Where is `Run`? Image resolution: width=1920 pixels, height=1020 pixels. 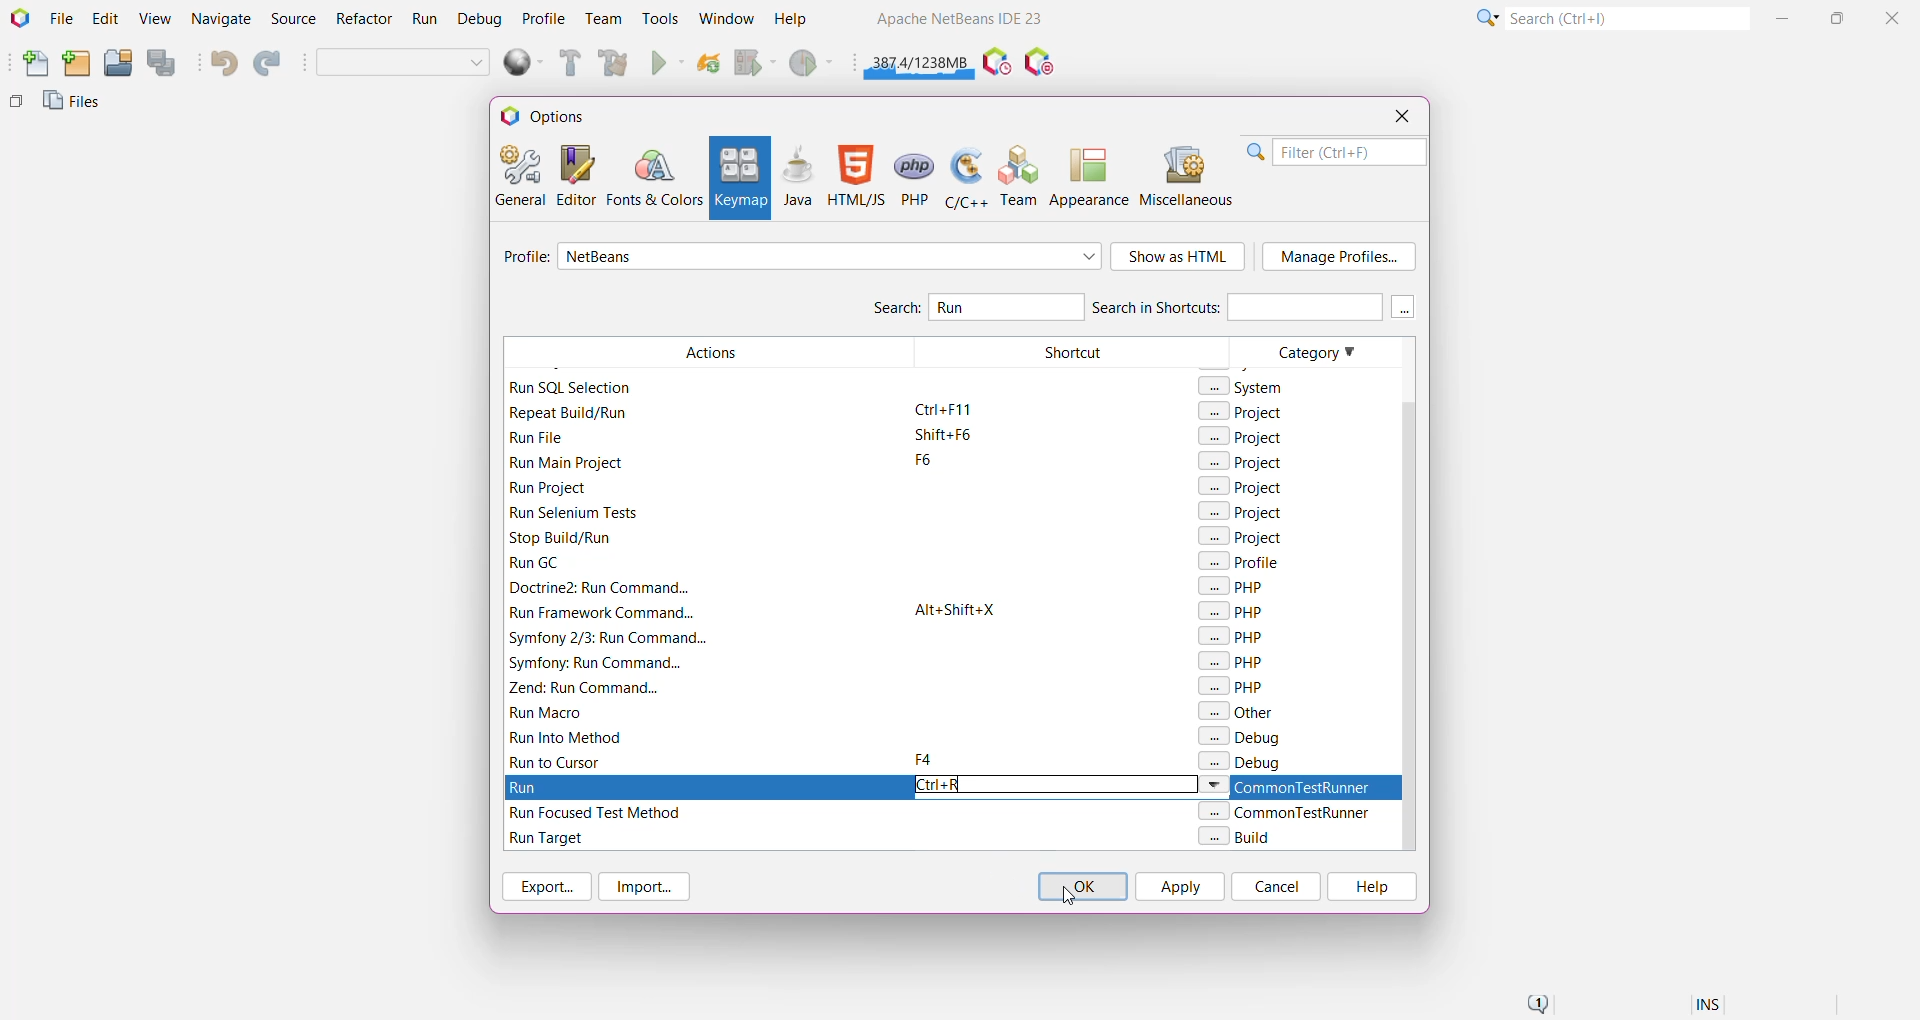
Run is located at coordinates (668, 65).